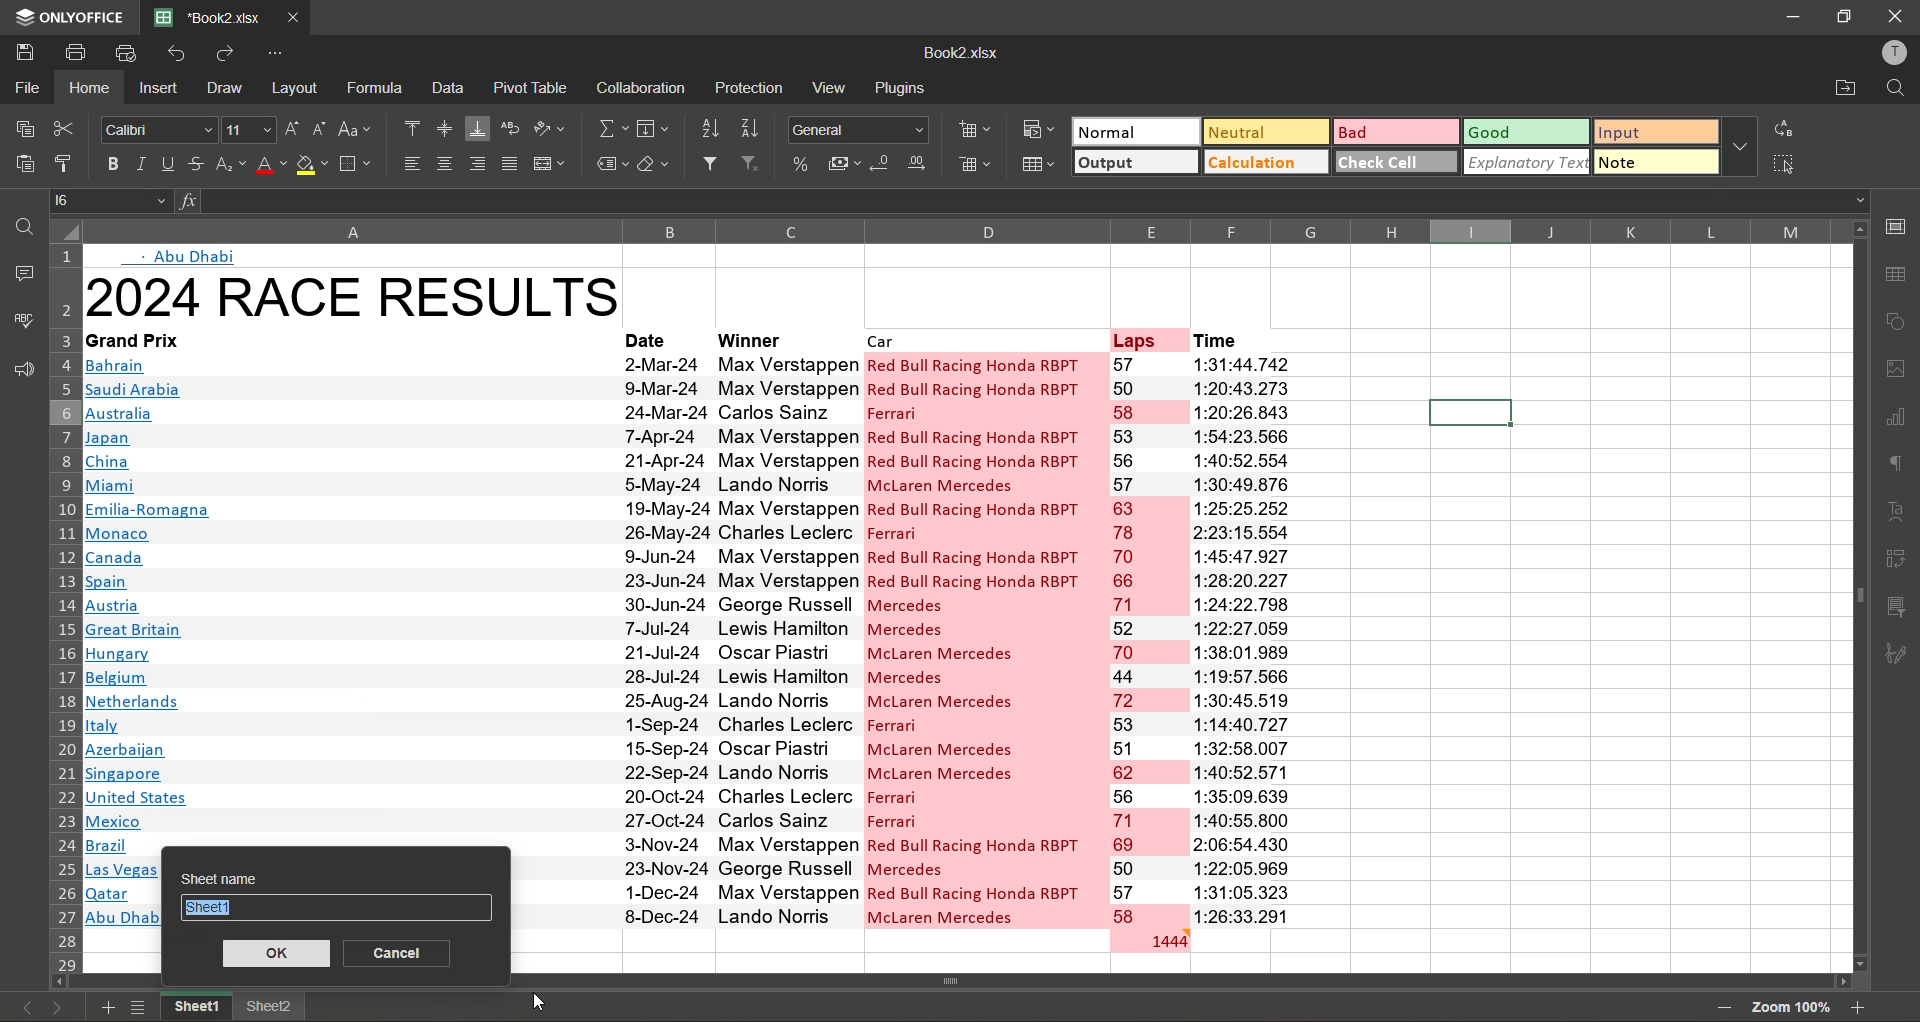  What do you see at coordinates (351, 292) in the screenshot?
I see `title` at bounding box center [351, 292].